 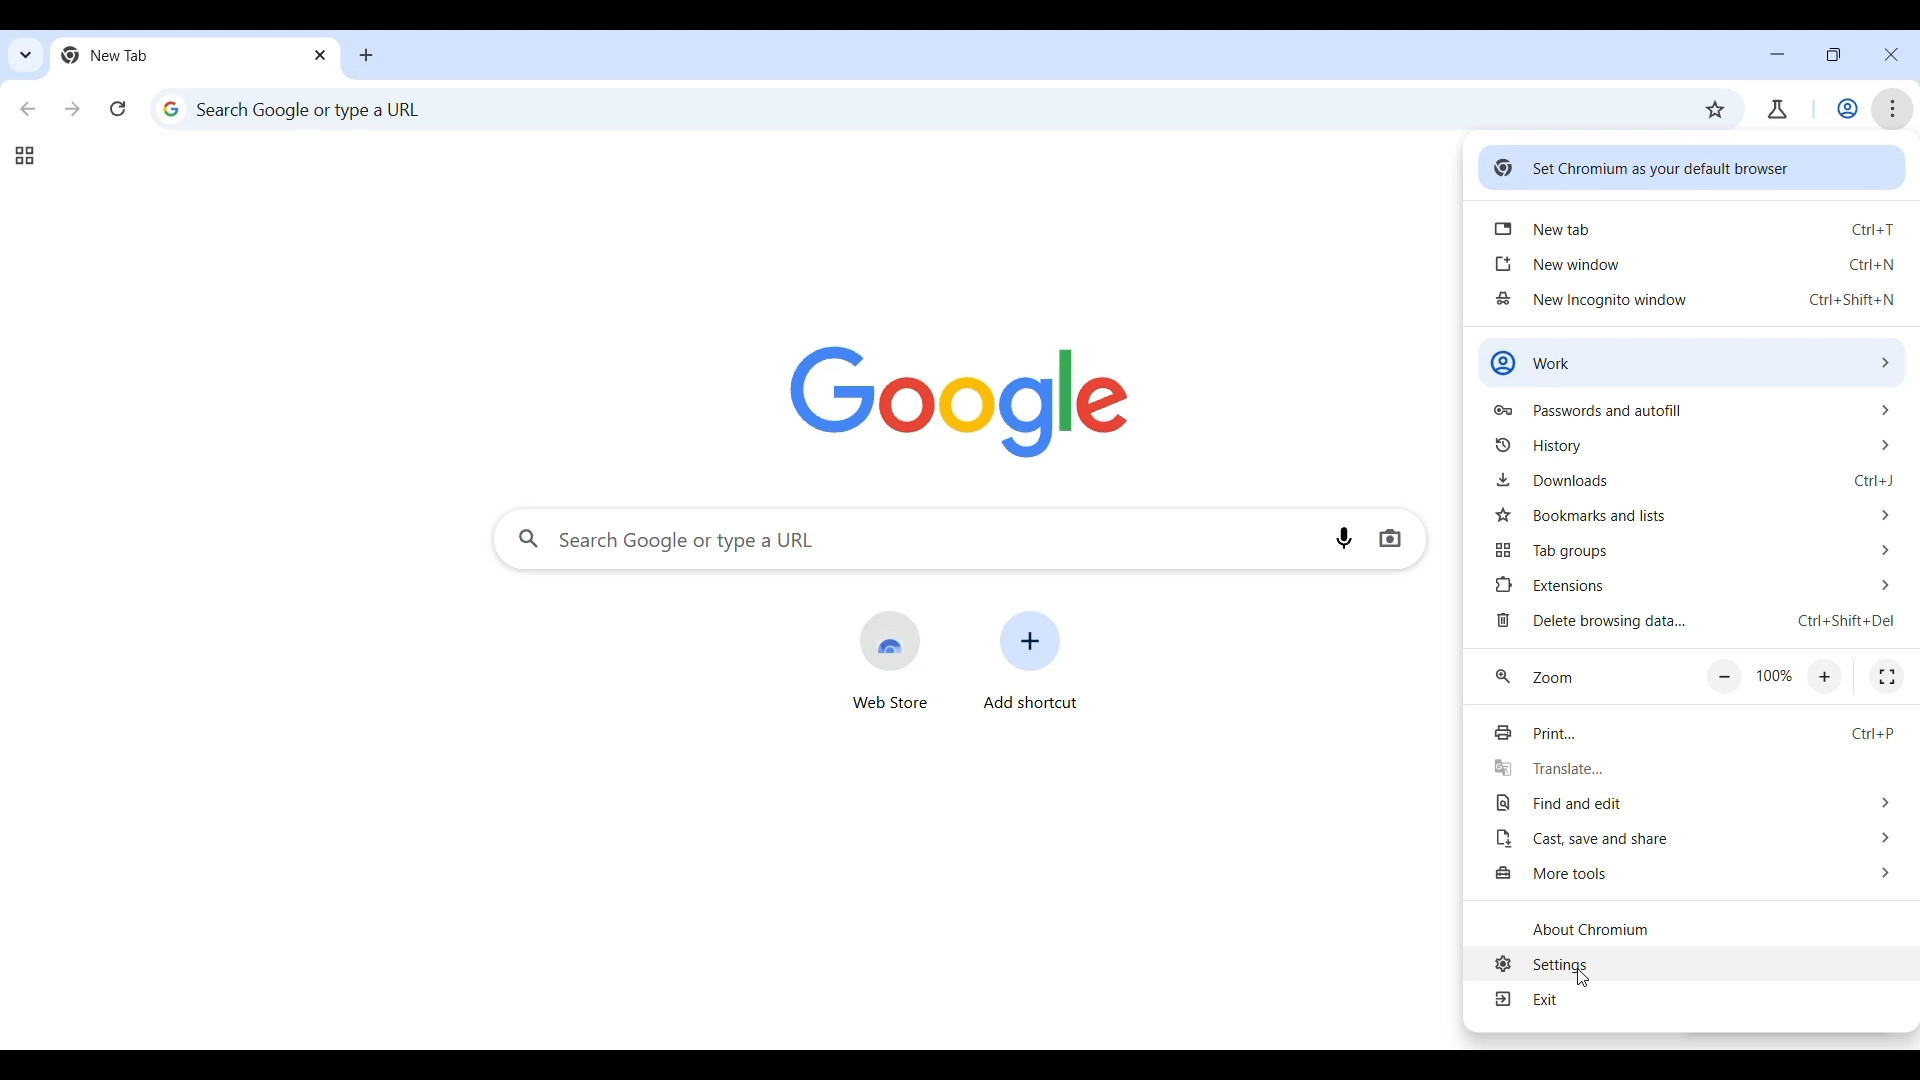 What do you see at coordinates (1588, 979) in the screenshot?
I see `Cursor clicking on settings` at bounding box center [1588, 979].